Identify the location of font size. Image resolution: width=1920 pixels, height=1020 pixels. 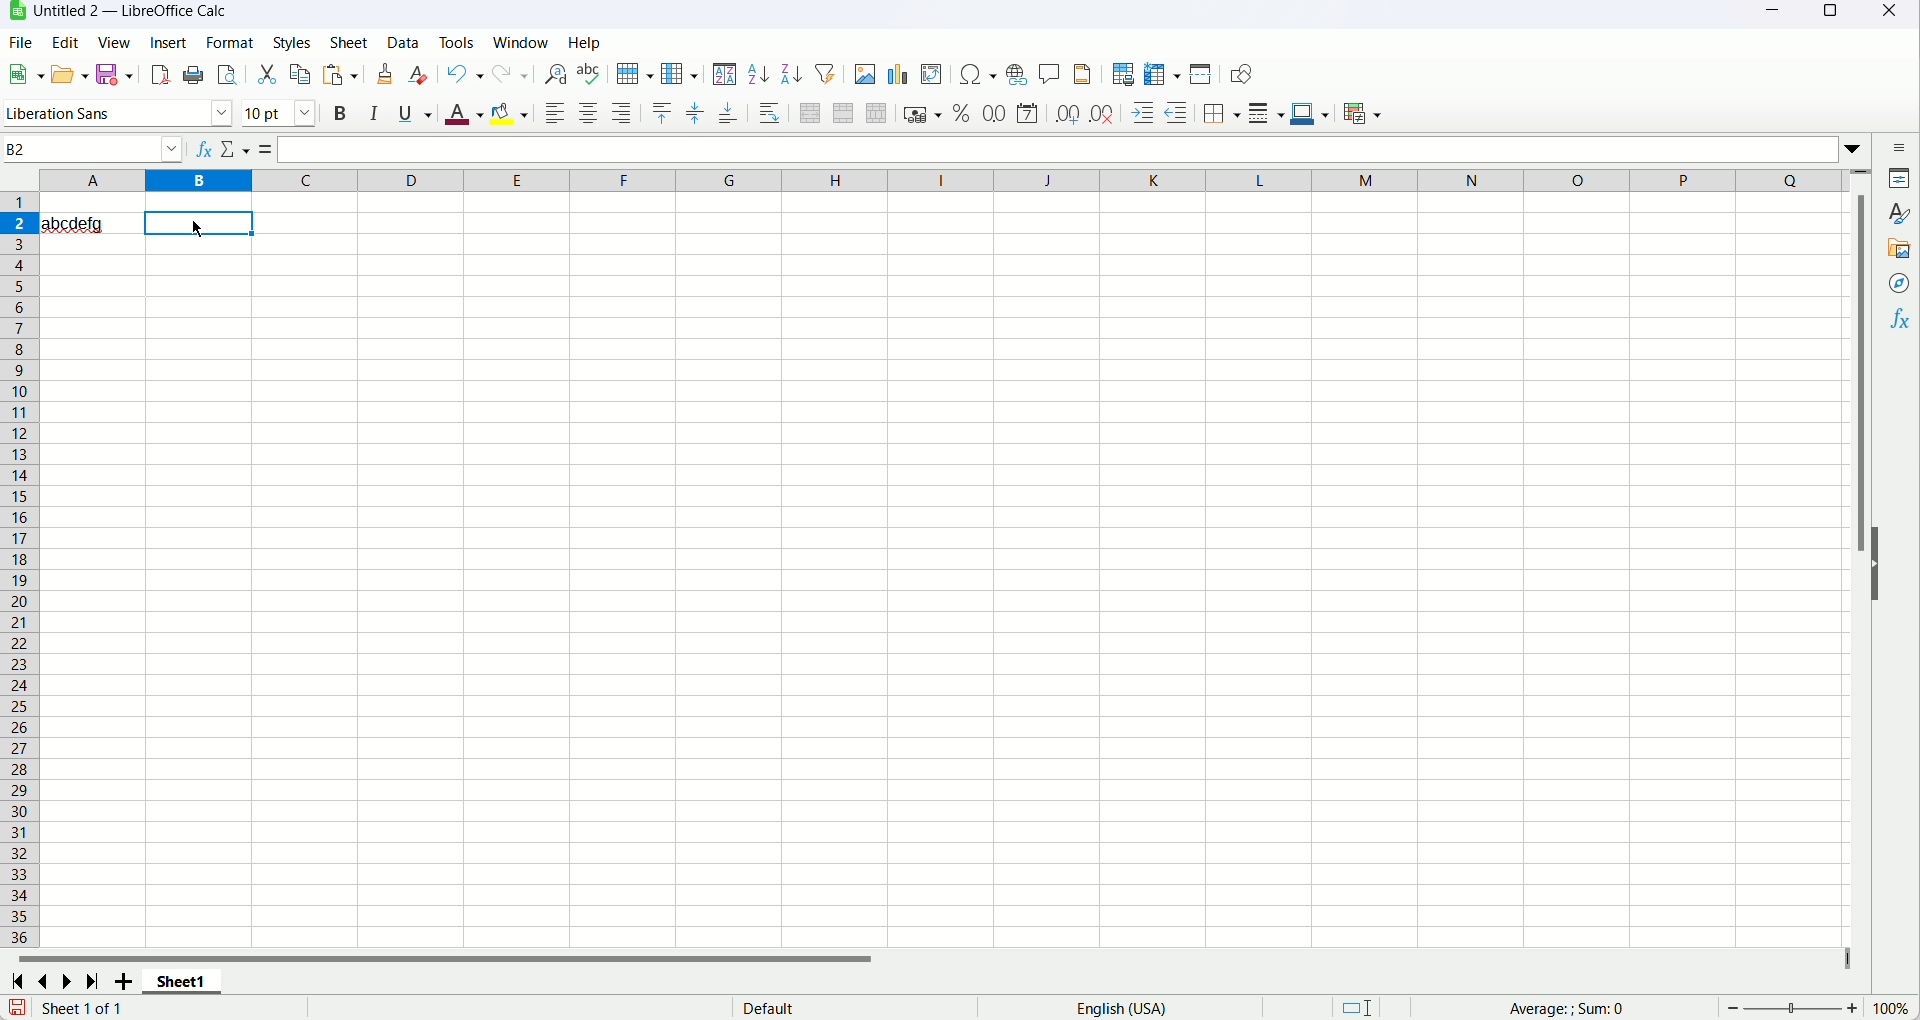
(280, 113).